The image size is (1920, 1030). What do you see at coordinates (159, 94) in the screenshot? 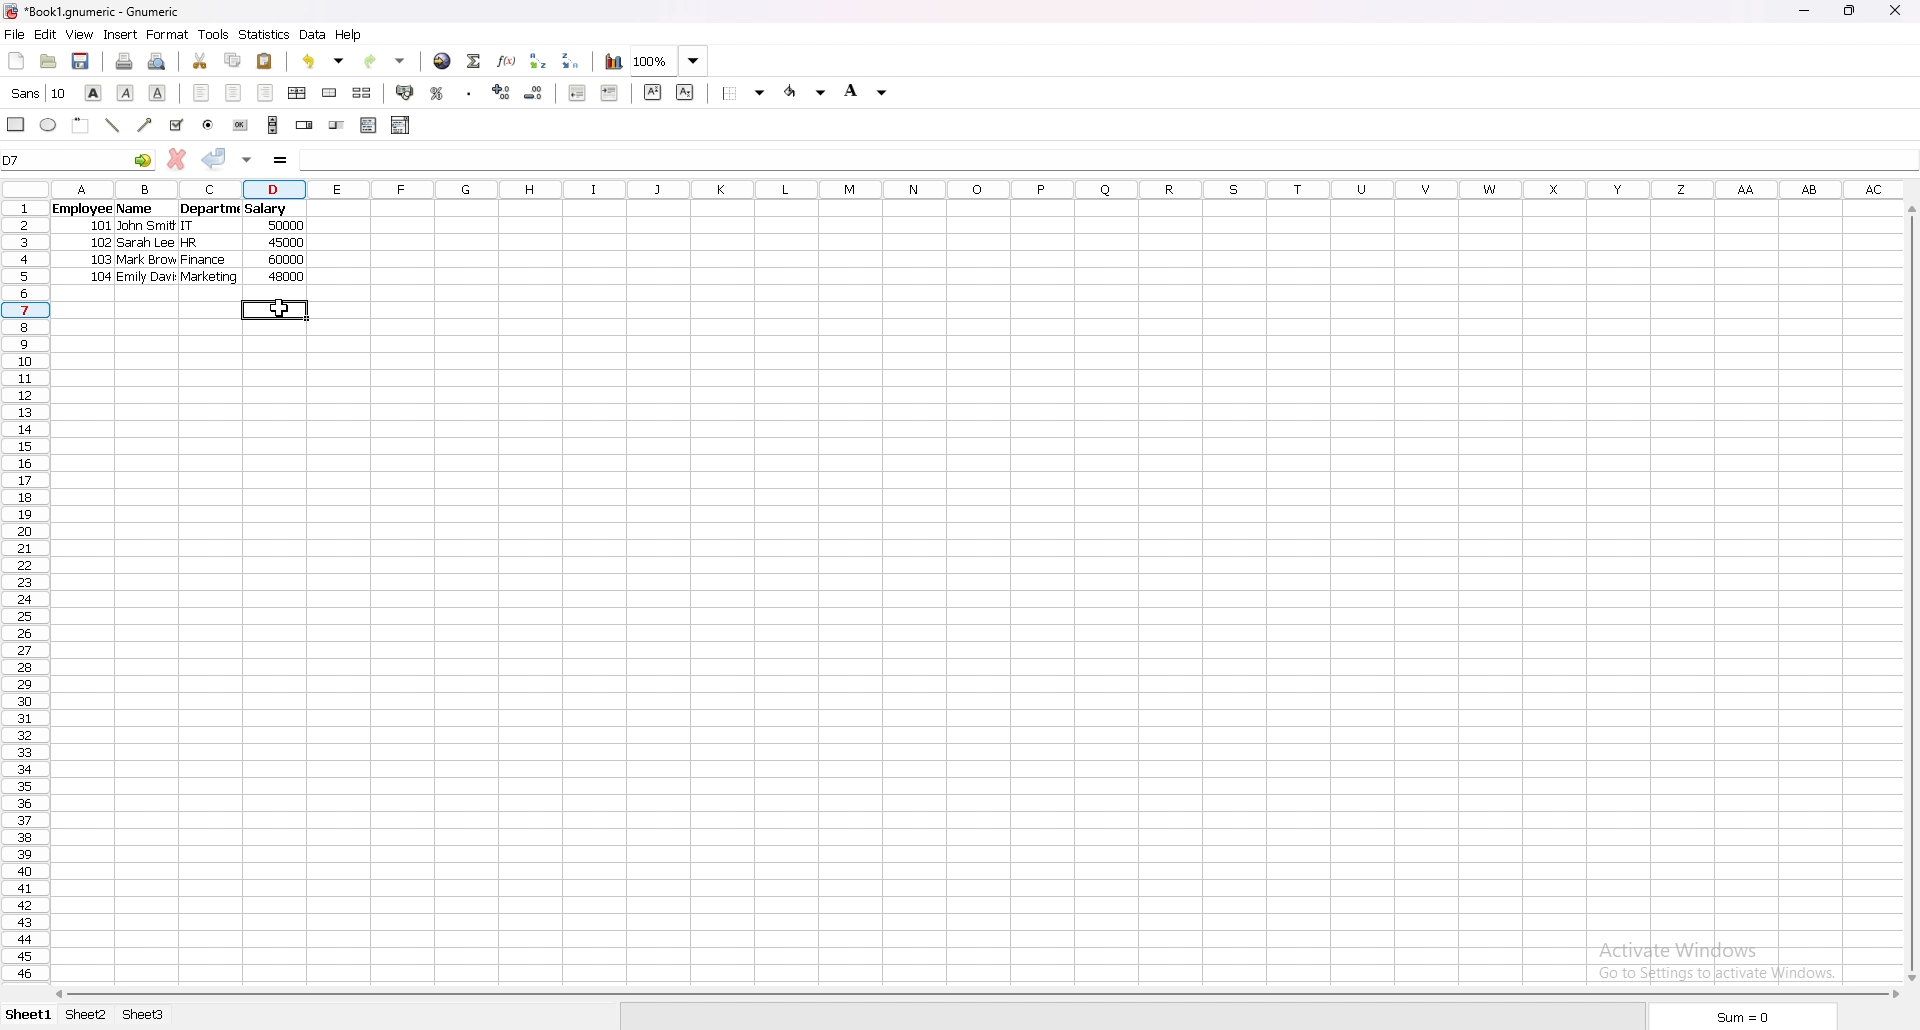
I see `underline` at bounding box center [159, 94].